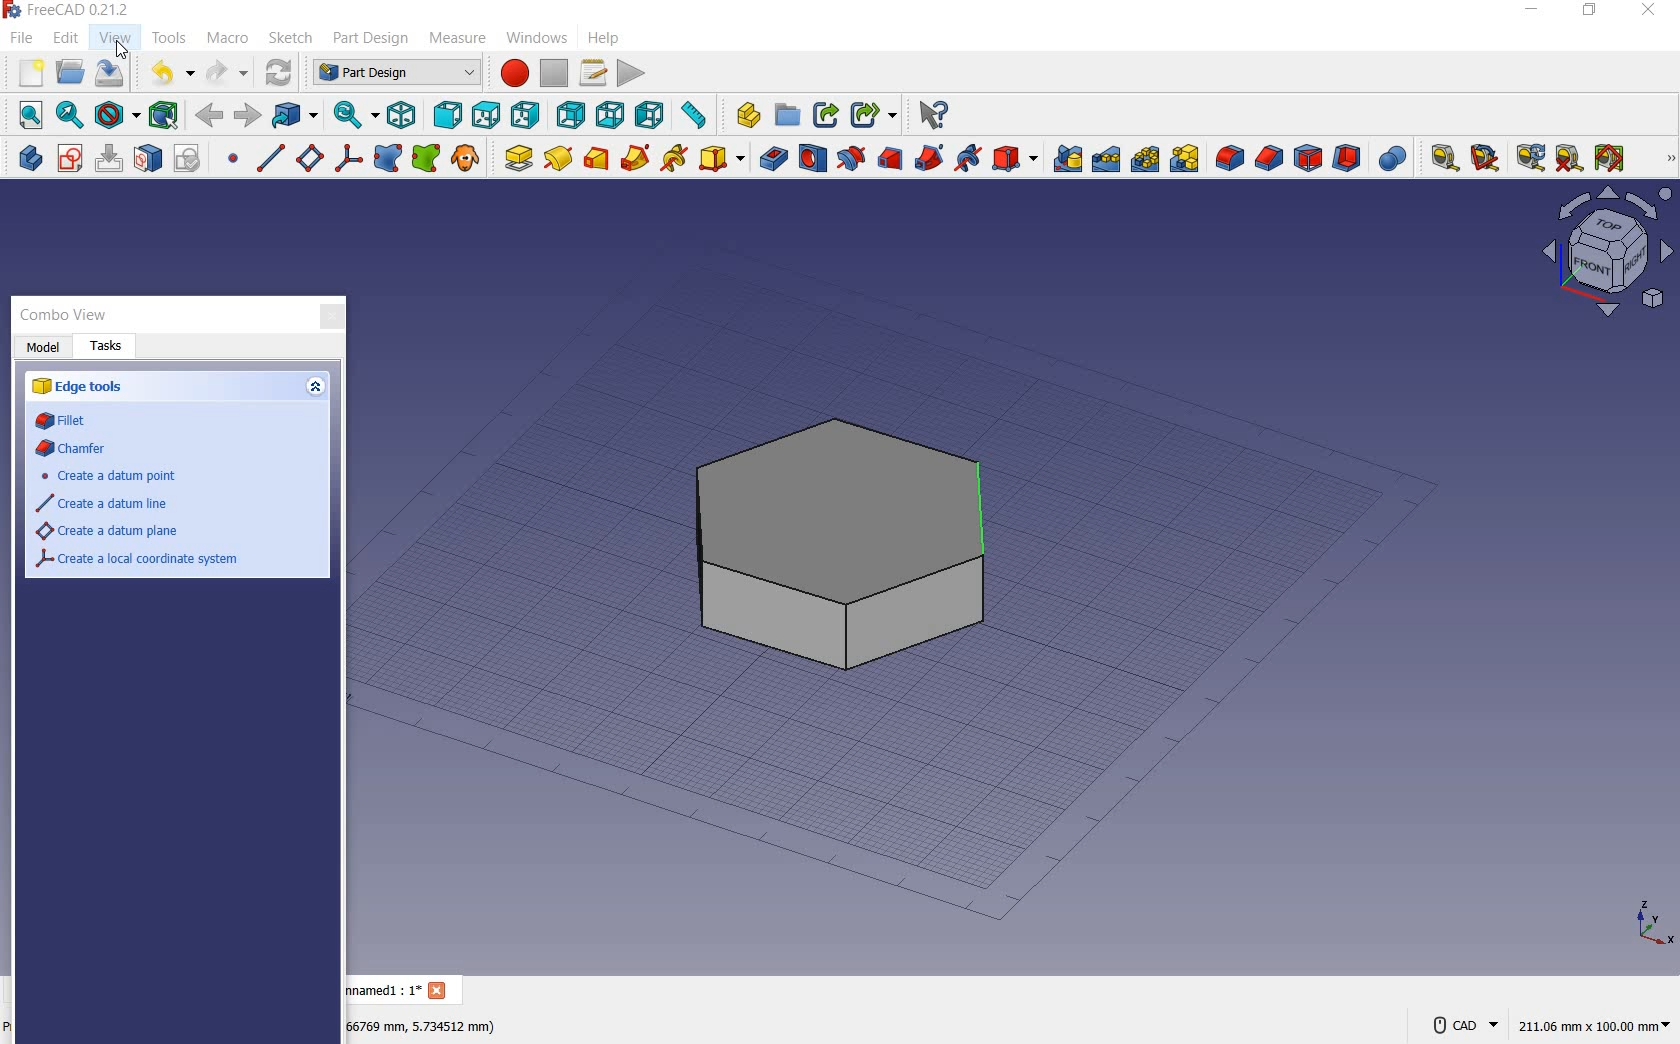 The width and height of the screenshot is (1680, 1044). Describe the element at coordinates (278, 73) in the screenshot. I see `refresh` at that location.